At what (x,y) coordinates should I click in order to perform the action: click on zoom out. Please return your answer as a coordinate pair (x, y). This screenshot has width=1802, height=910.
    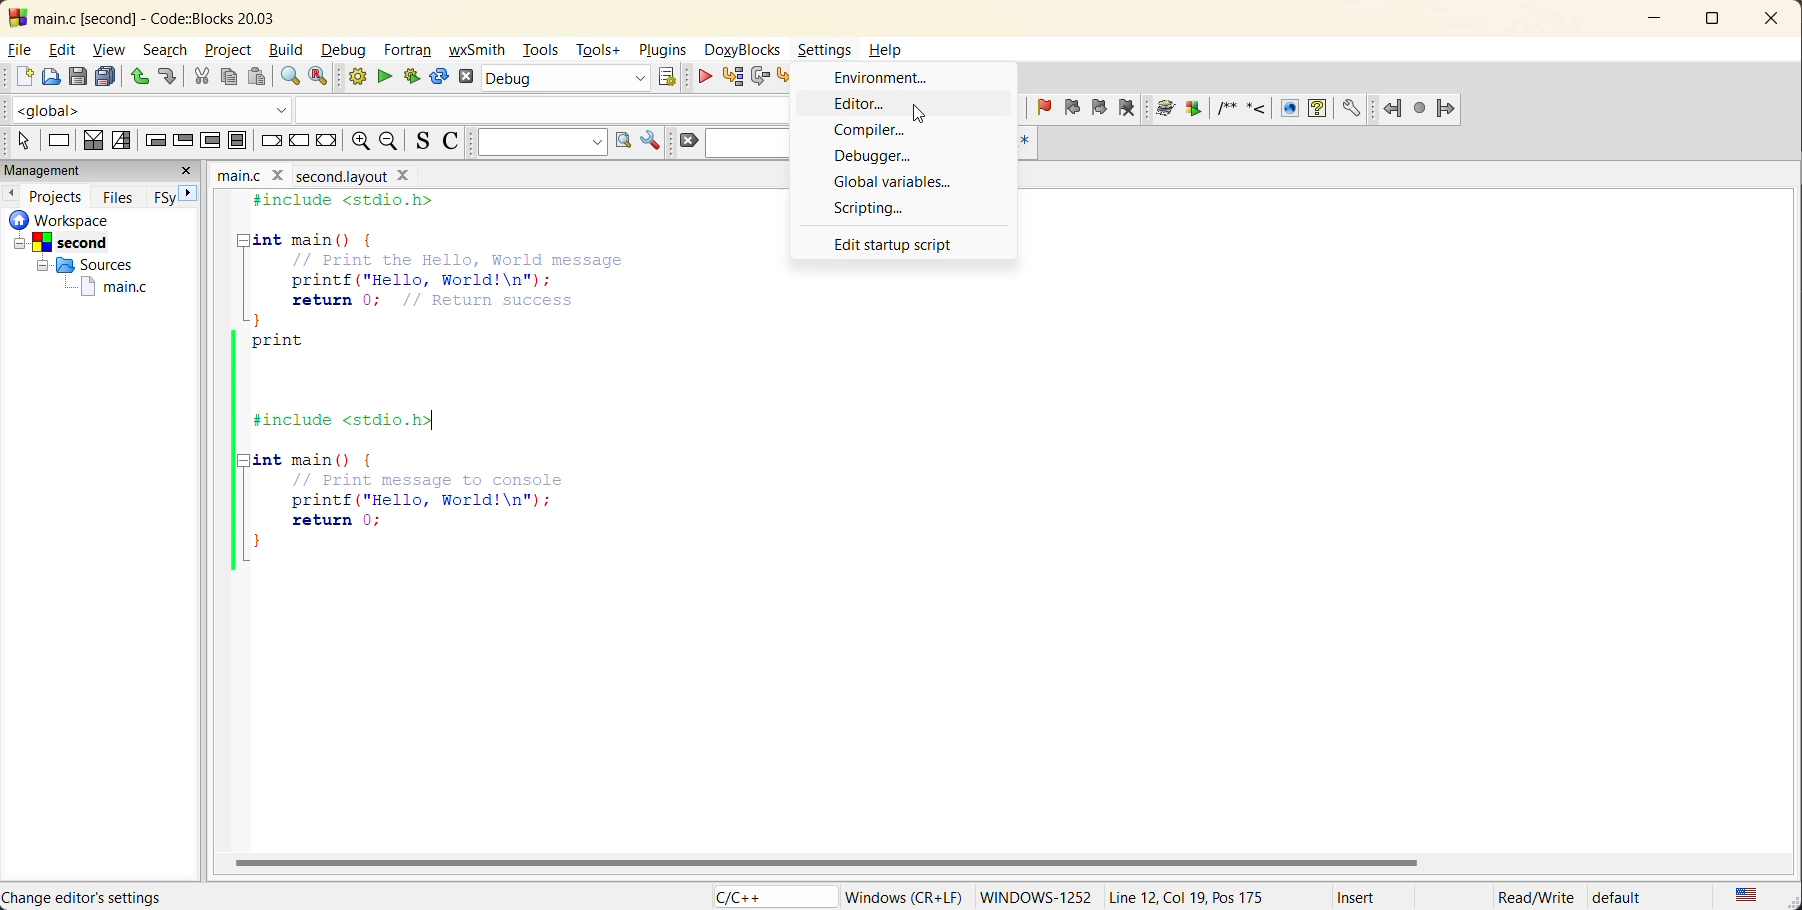
    Looking at the image, I should click on (392, 140).